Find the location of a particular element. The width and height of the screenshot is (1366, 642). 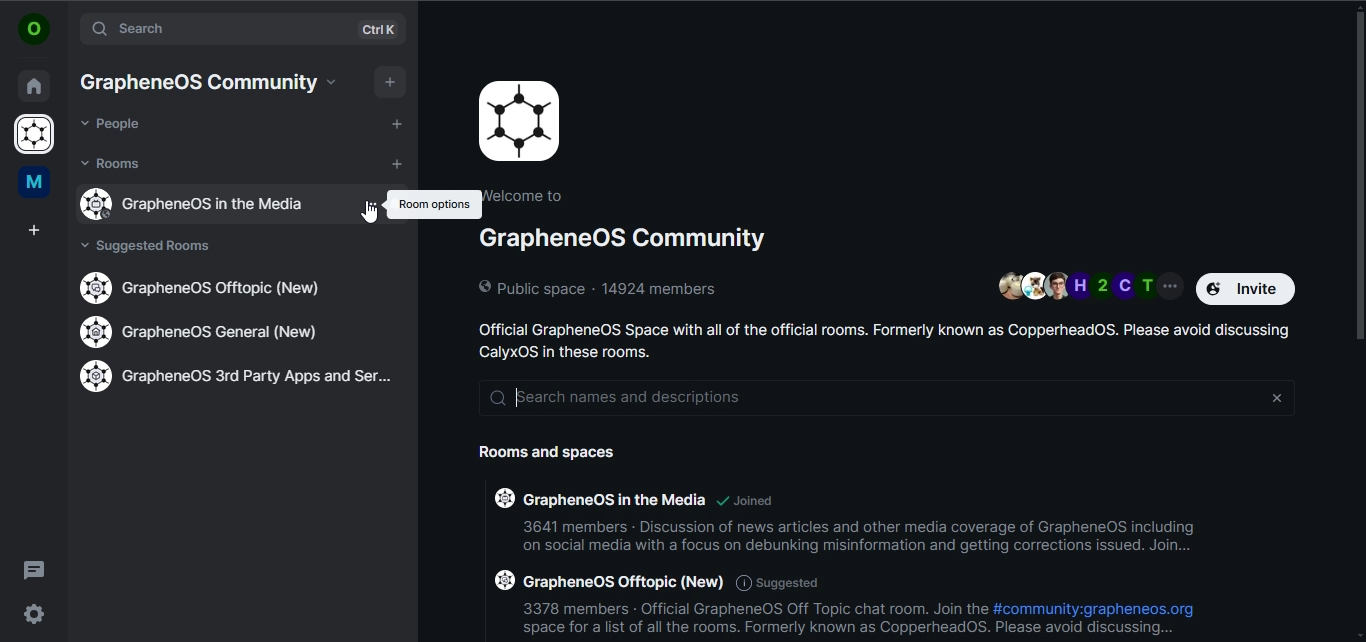

add  is located at coordinates (397, 123).